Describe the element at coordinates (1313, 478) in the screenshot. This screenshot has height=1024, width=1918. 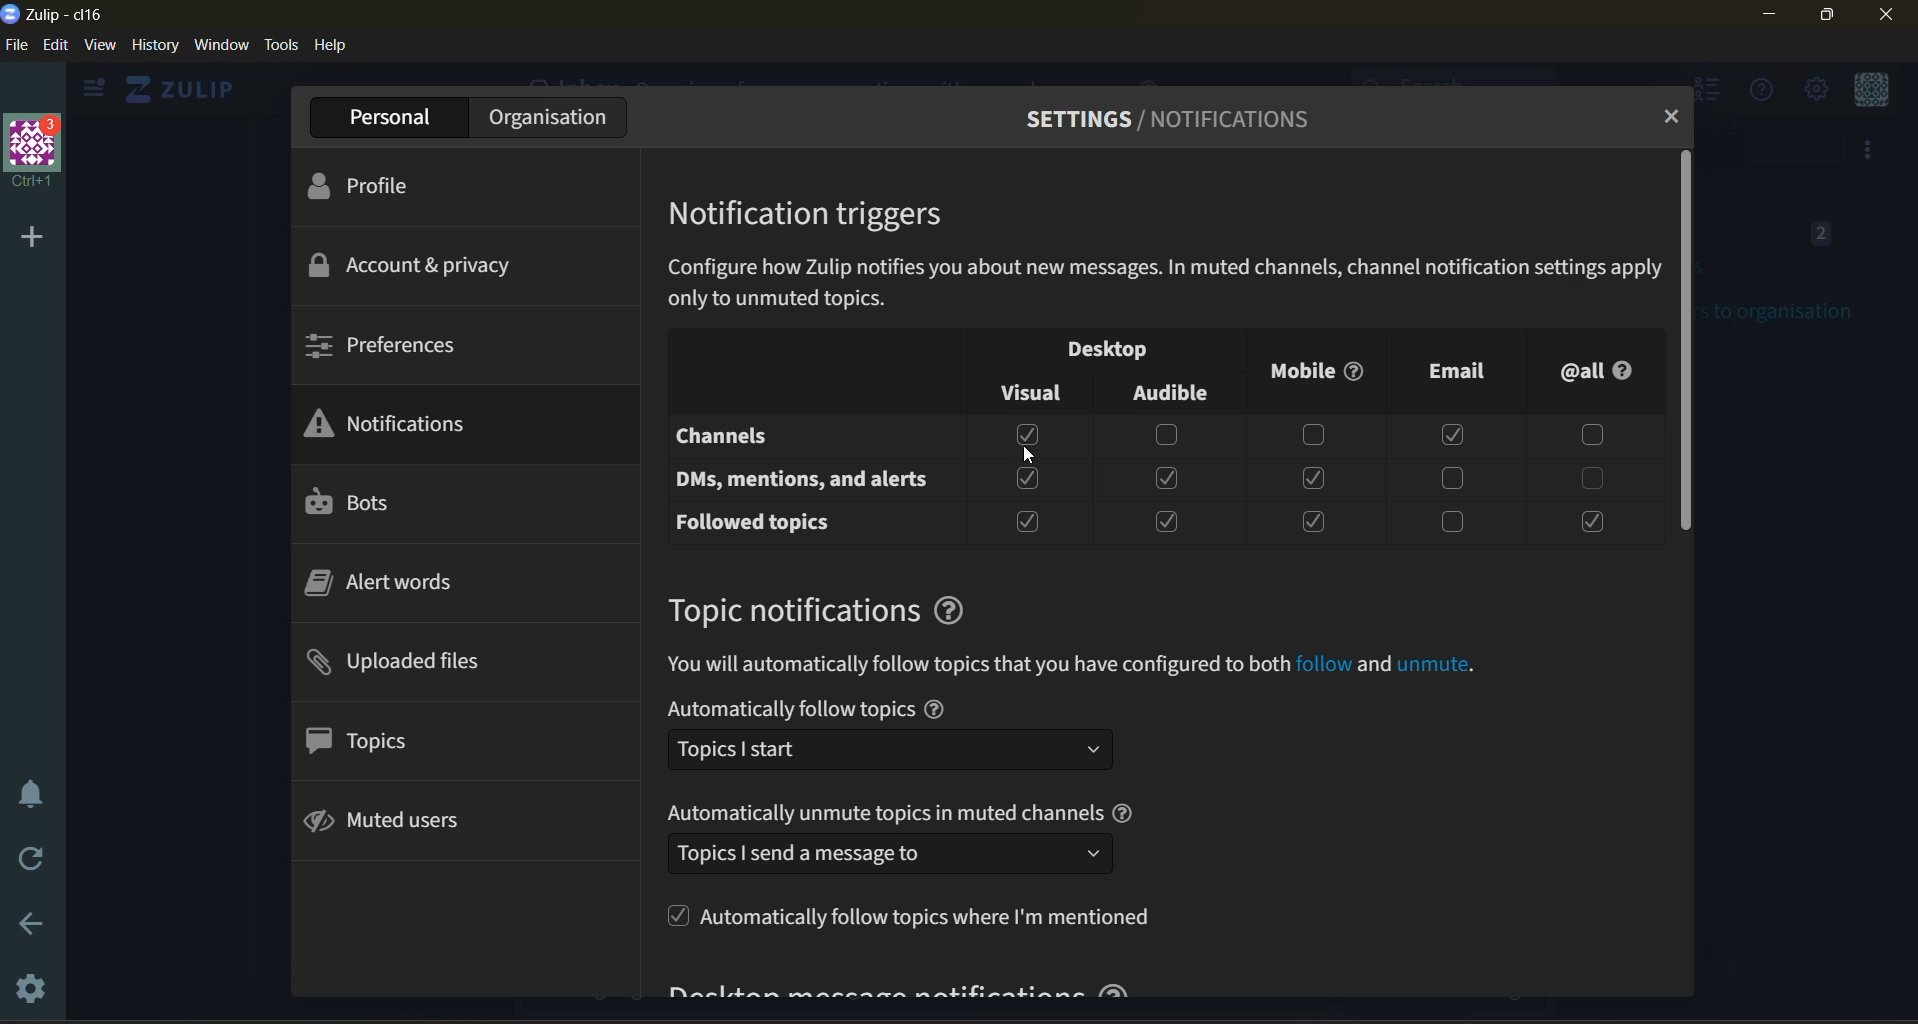
I see `checkbox` at that location.